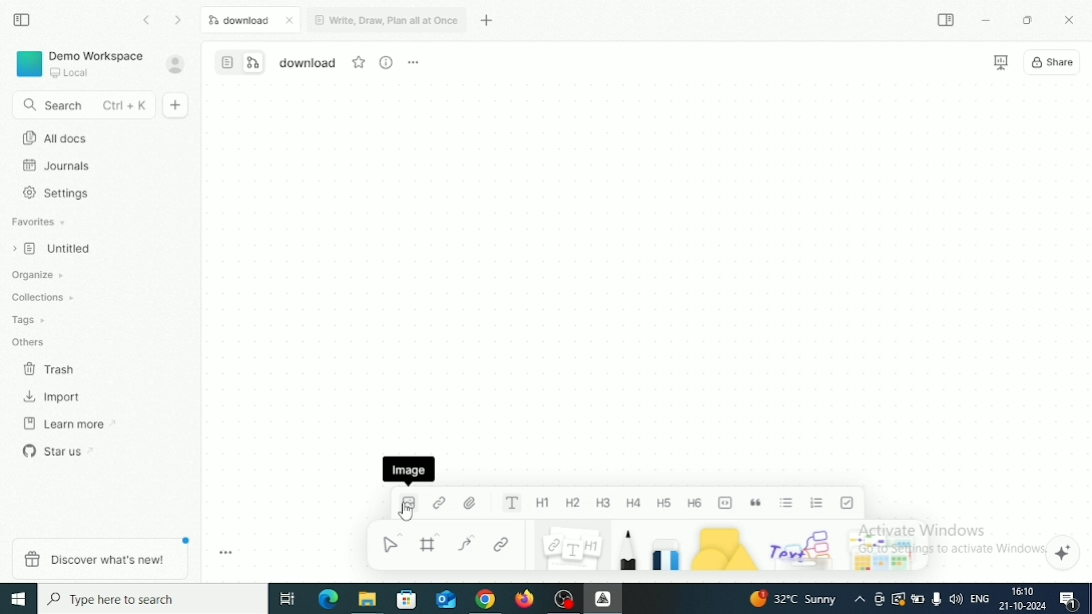  I want to click on To-do list, so click(849, 502).